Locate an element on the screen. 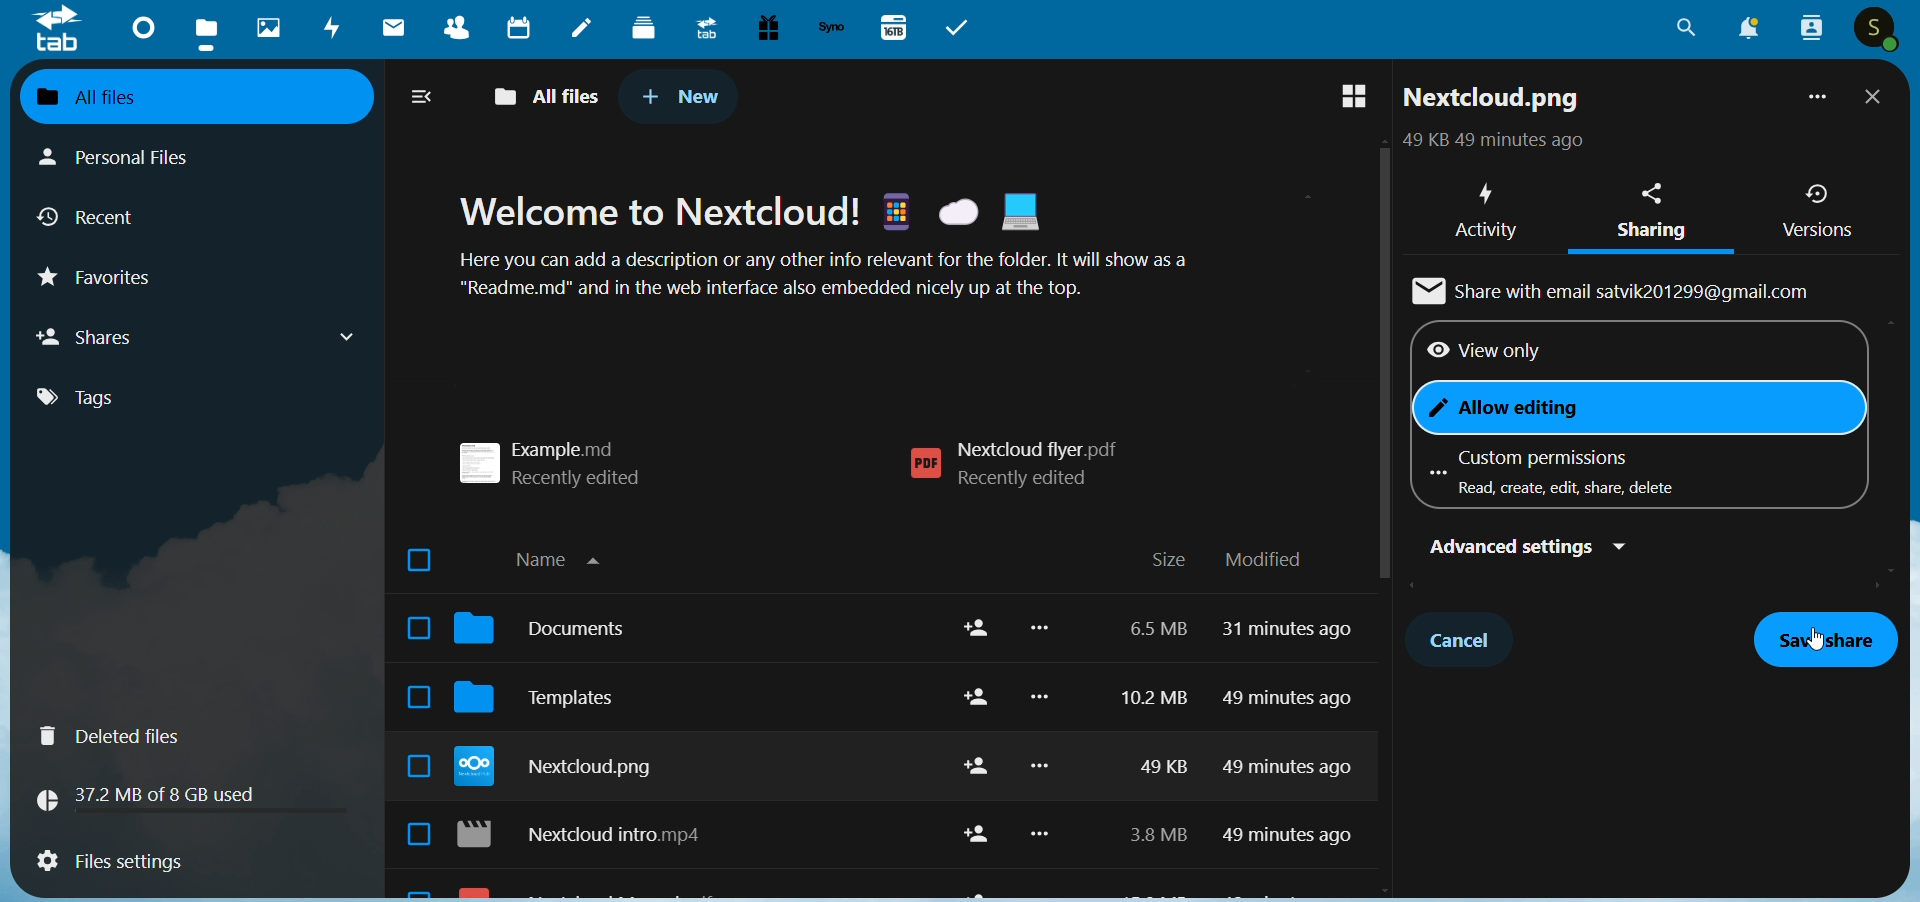 The width and height of the screenshot is (1920, 902). activity is located at coordinates (1483, 206).